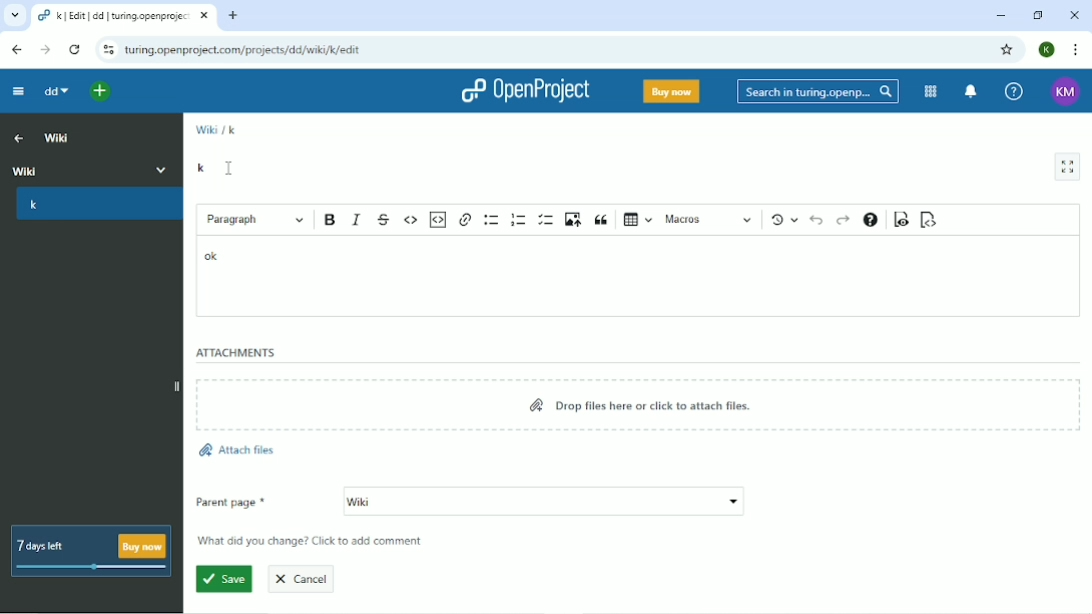 This screenshot has height=614, width=1092. I want to click on Account, so click(1047, 49).